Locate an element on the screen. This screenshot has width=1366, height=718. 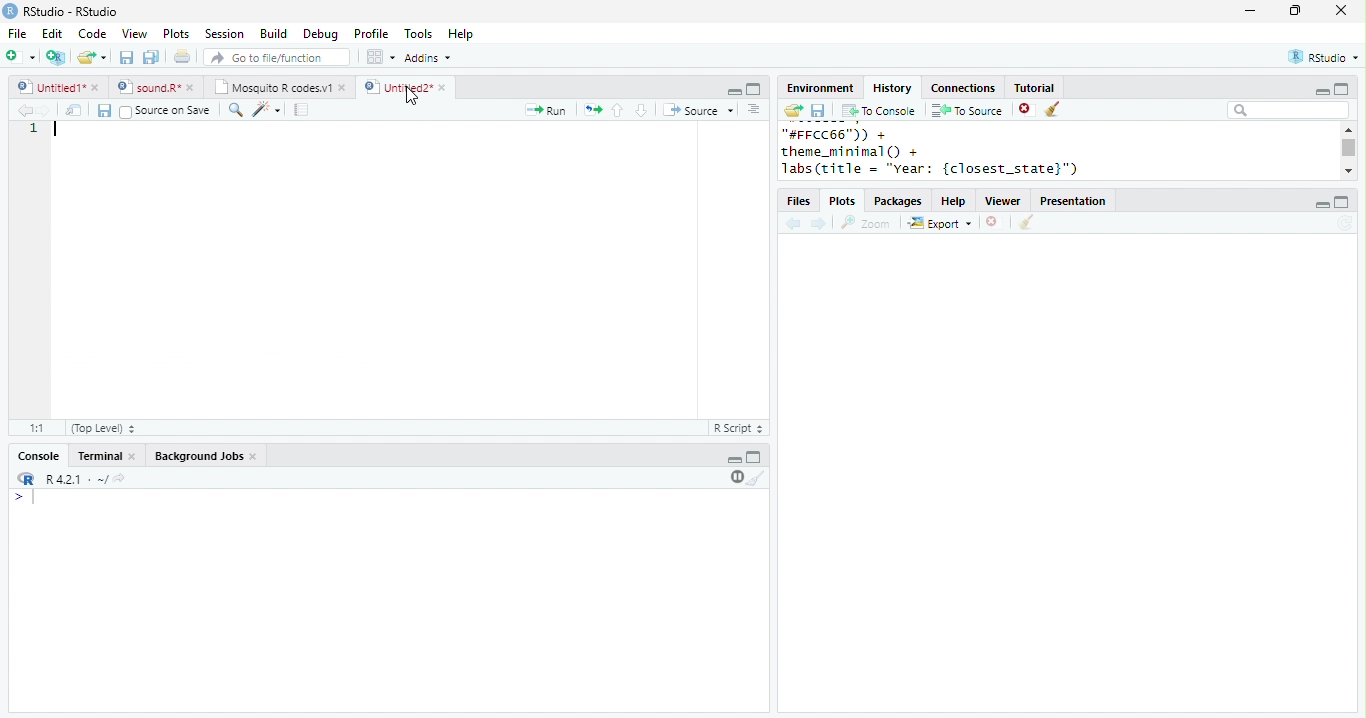
Plots is located at coordinates (177, 33).